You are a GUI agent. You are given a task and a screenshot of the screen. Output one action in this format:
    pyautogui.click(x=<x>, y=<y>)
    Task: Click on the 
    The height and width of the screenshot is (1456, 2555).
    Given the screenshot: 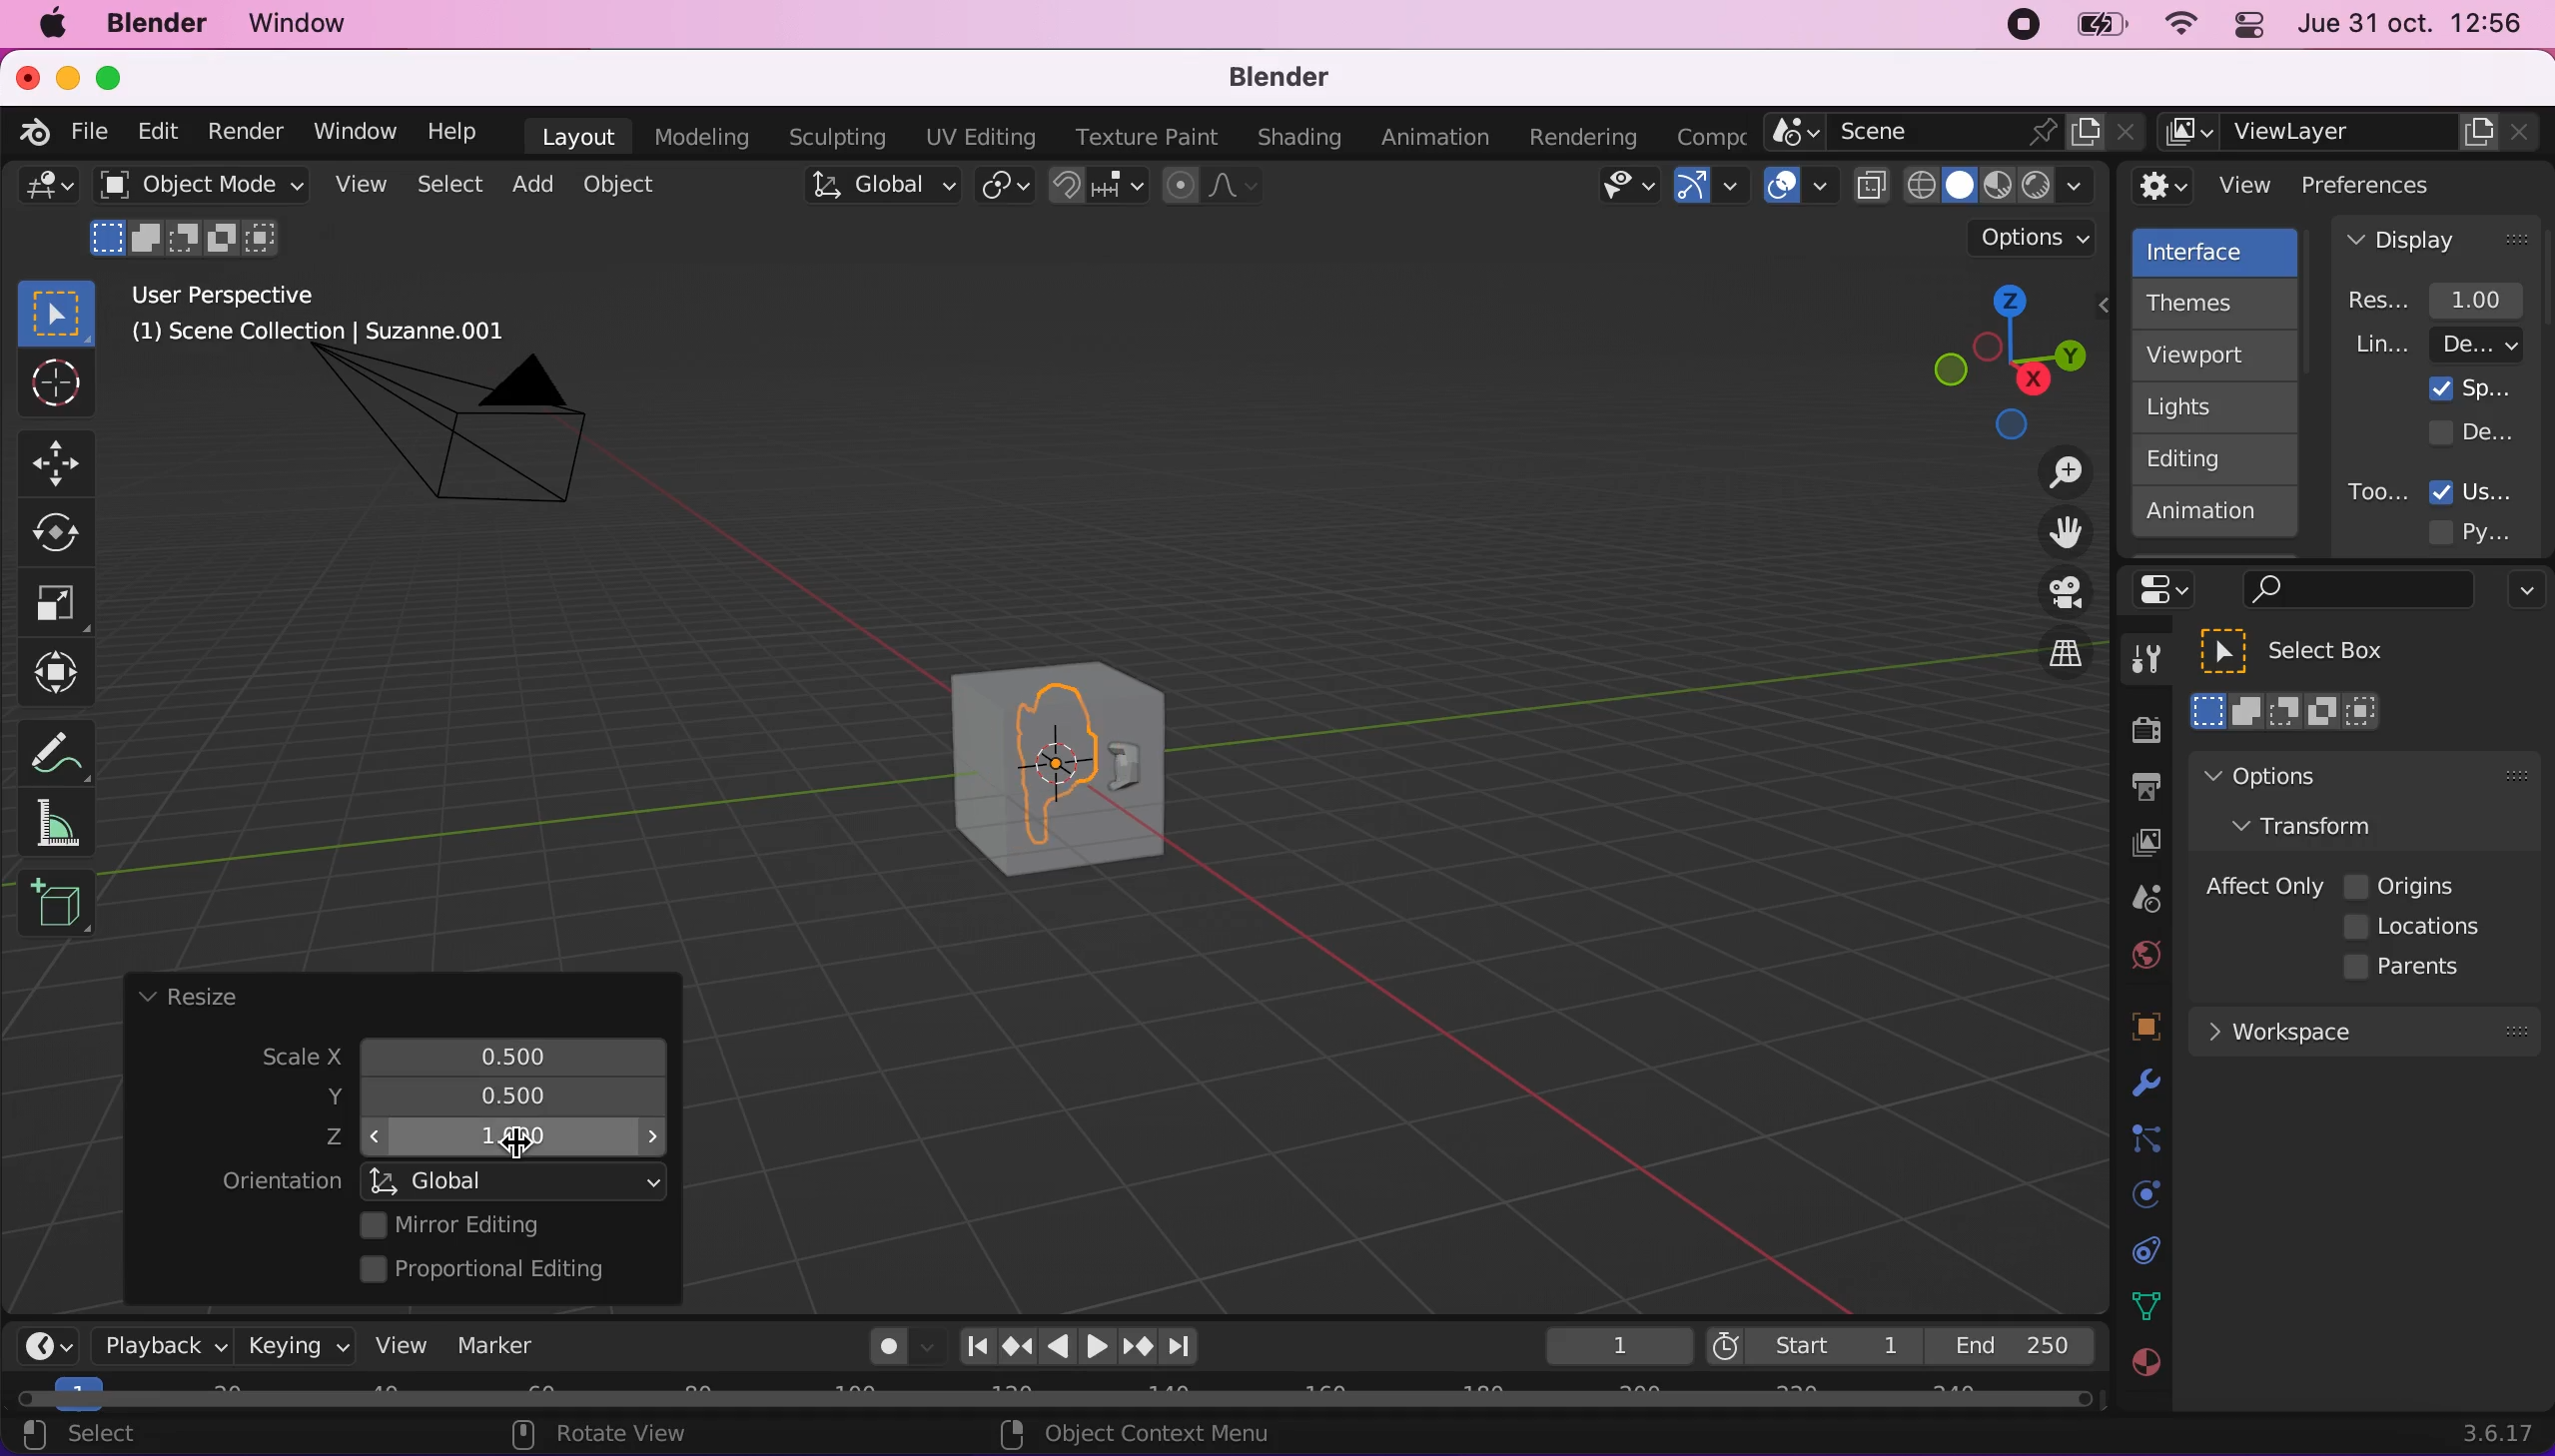 What is the action you would take?
    pyautogui.click(x=57, y=604)
    